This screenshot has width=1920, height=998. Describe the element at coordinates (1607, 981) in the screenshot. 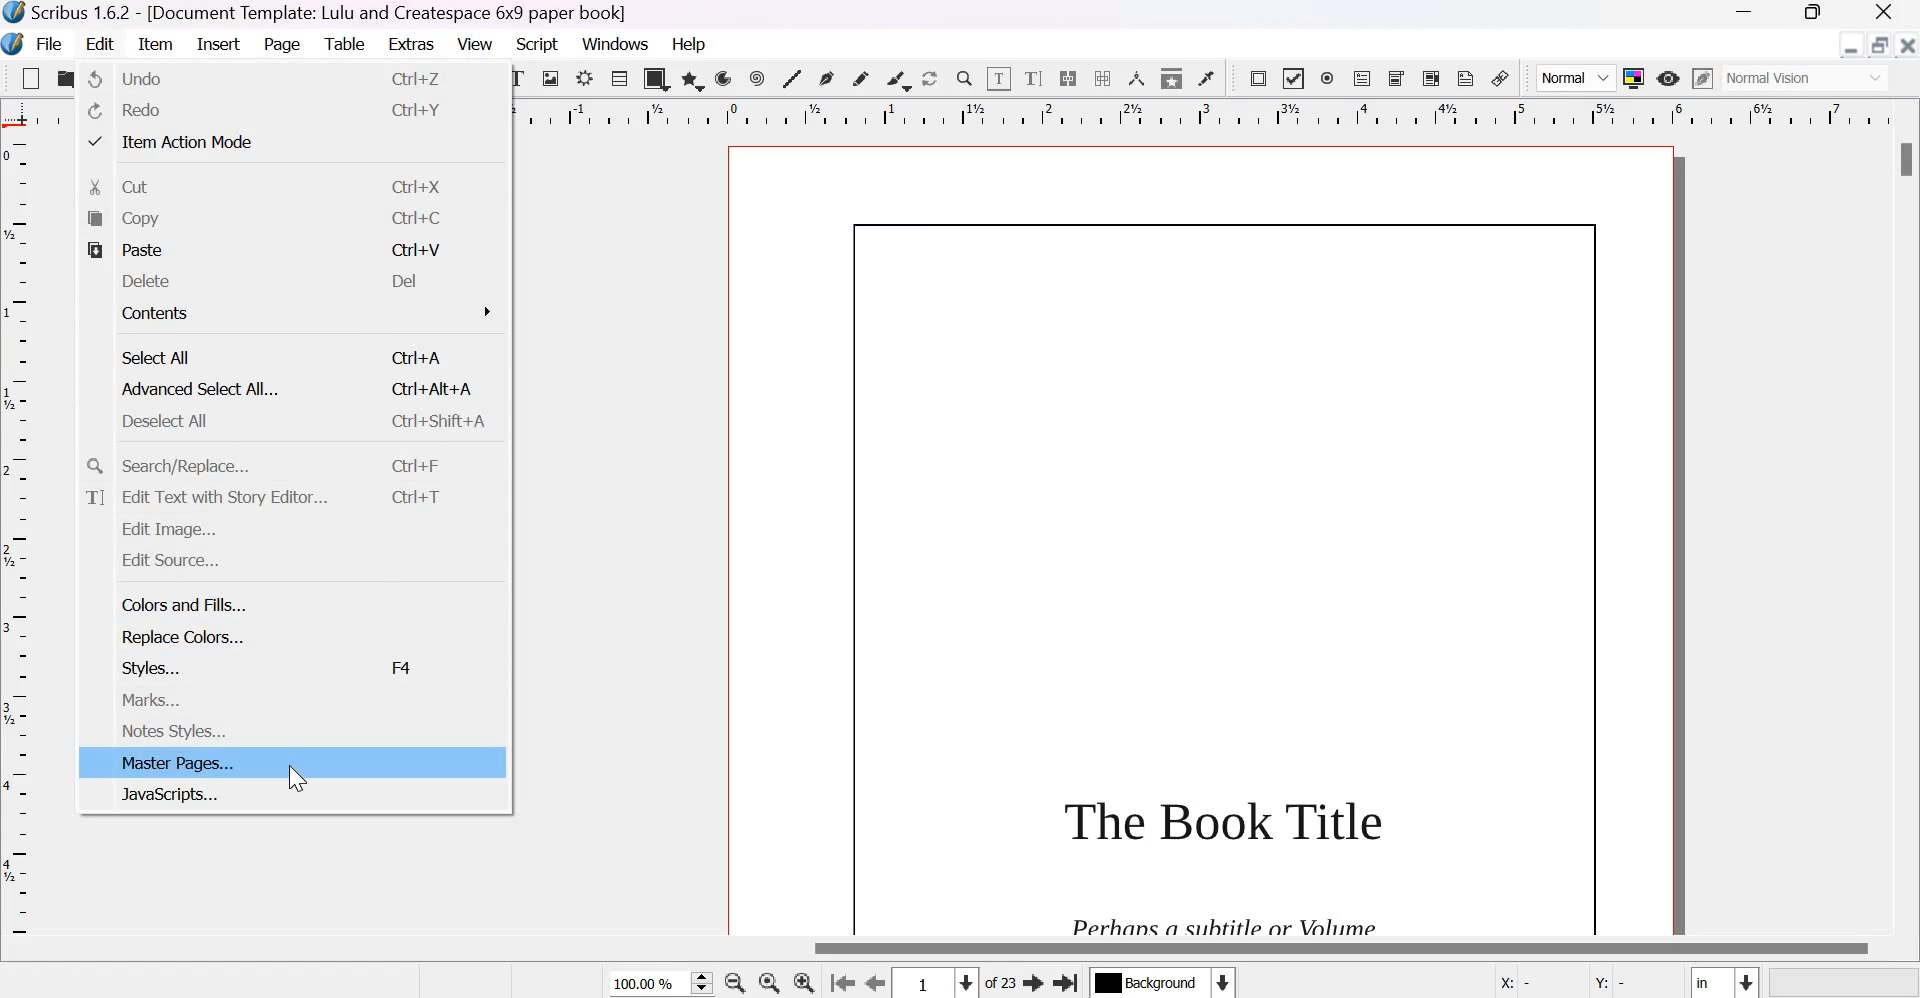

I see `Y:` at that location.